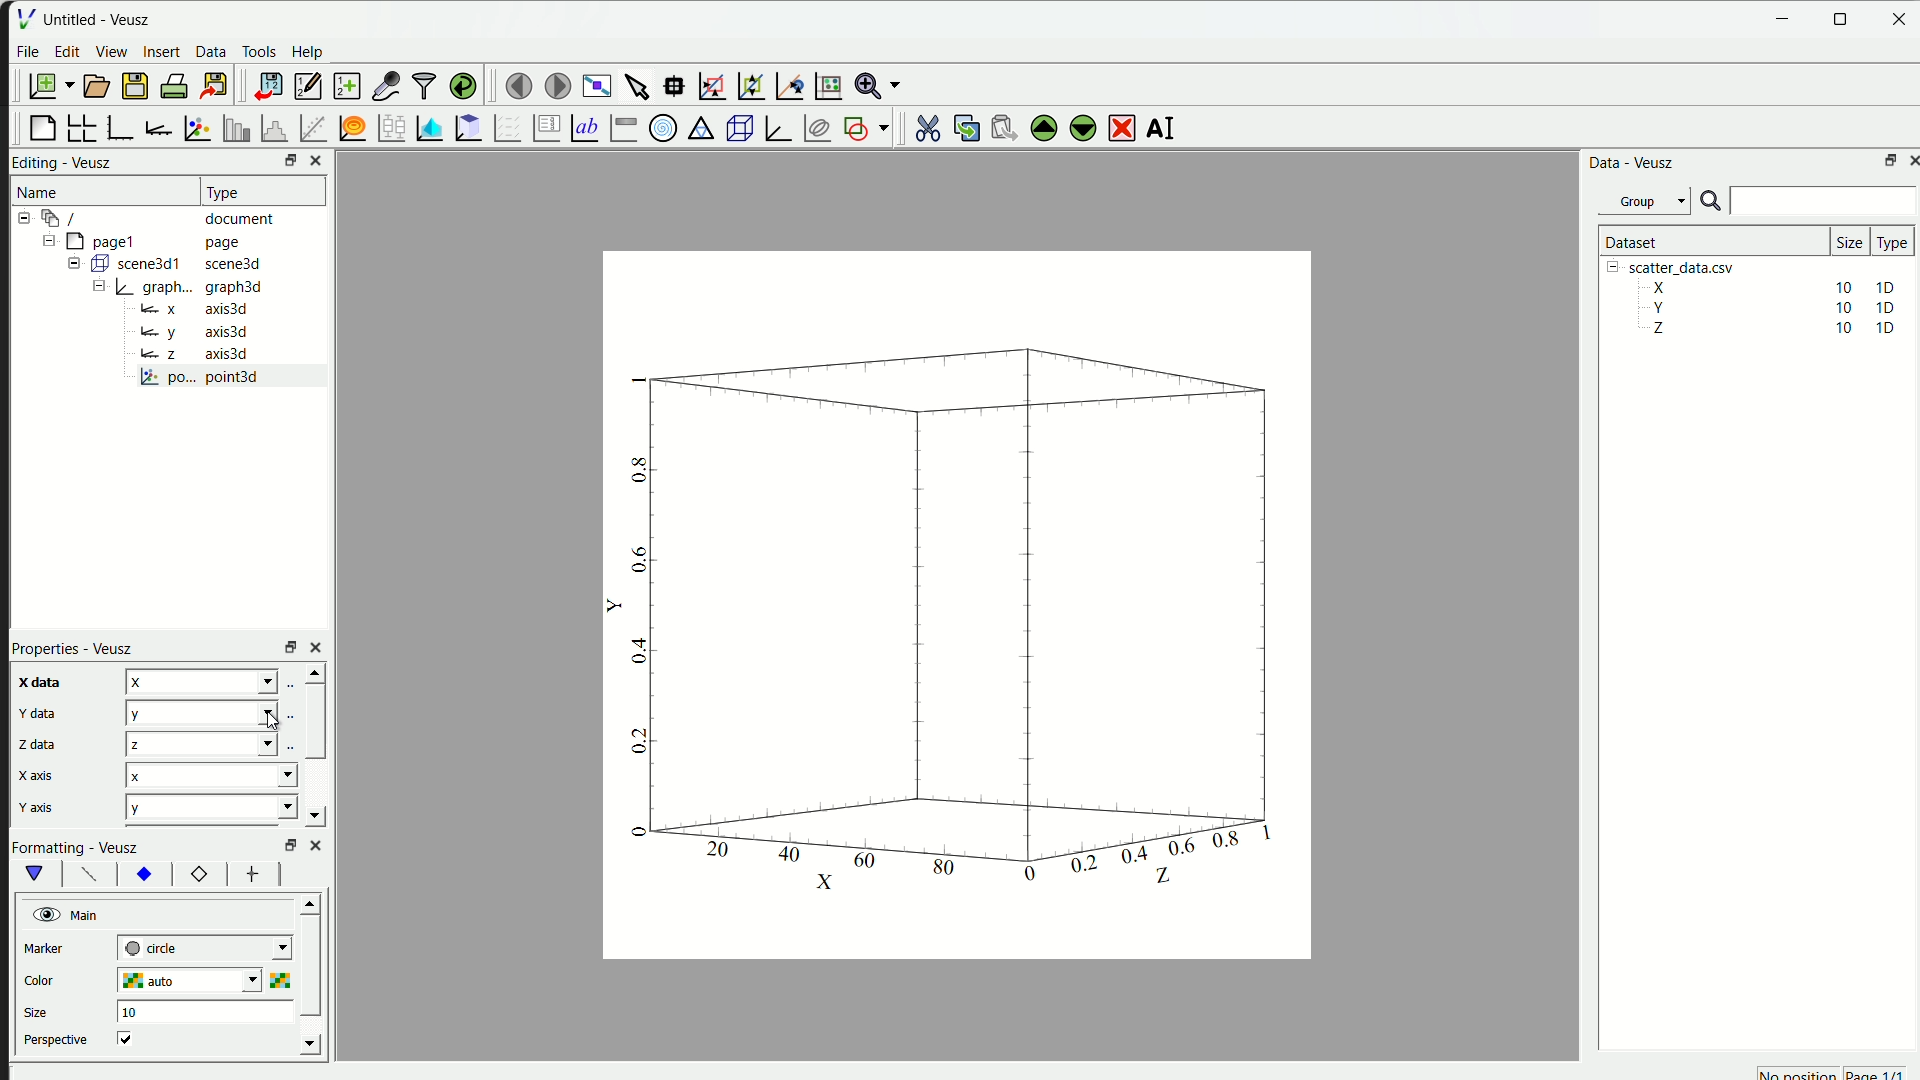  Describe the element at coordinates (661, 128) in the screenshot. I see `Polar Graph` at that location.